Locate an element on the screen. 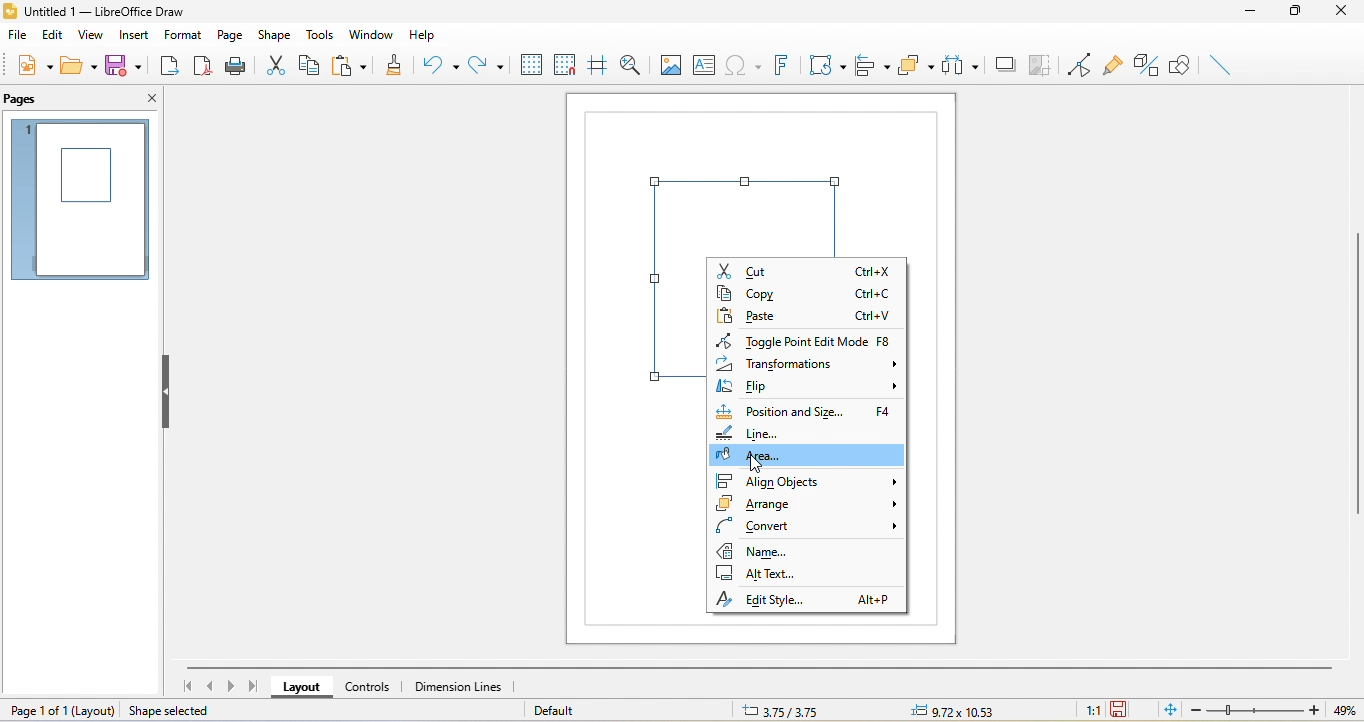 The image size is (1364, 722). new is located at coordinates (31, 65).